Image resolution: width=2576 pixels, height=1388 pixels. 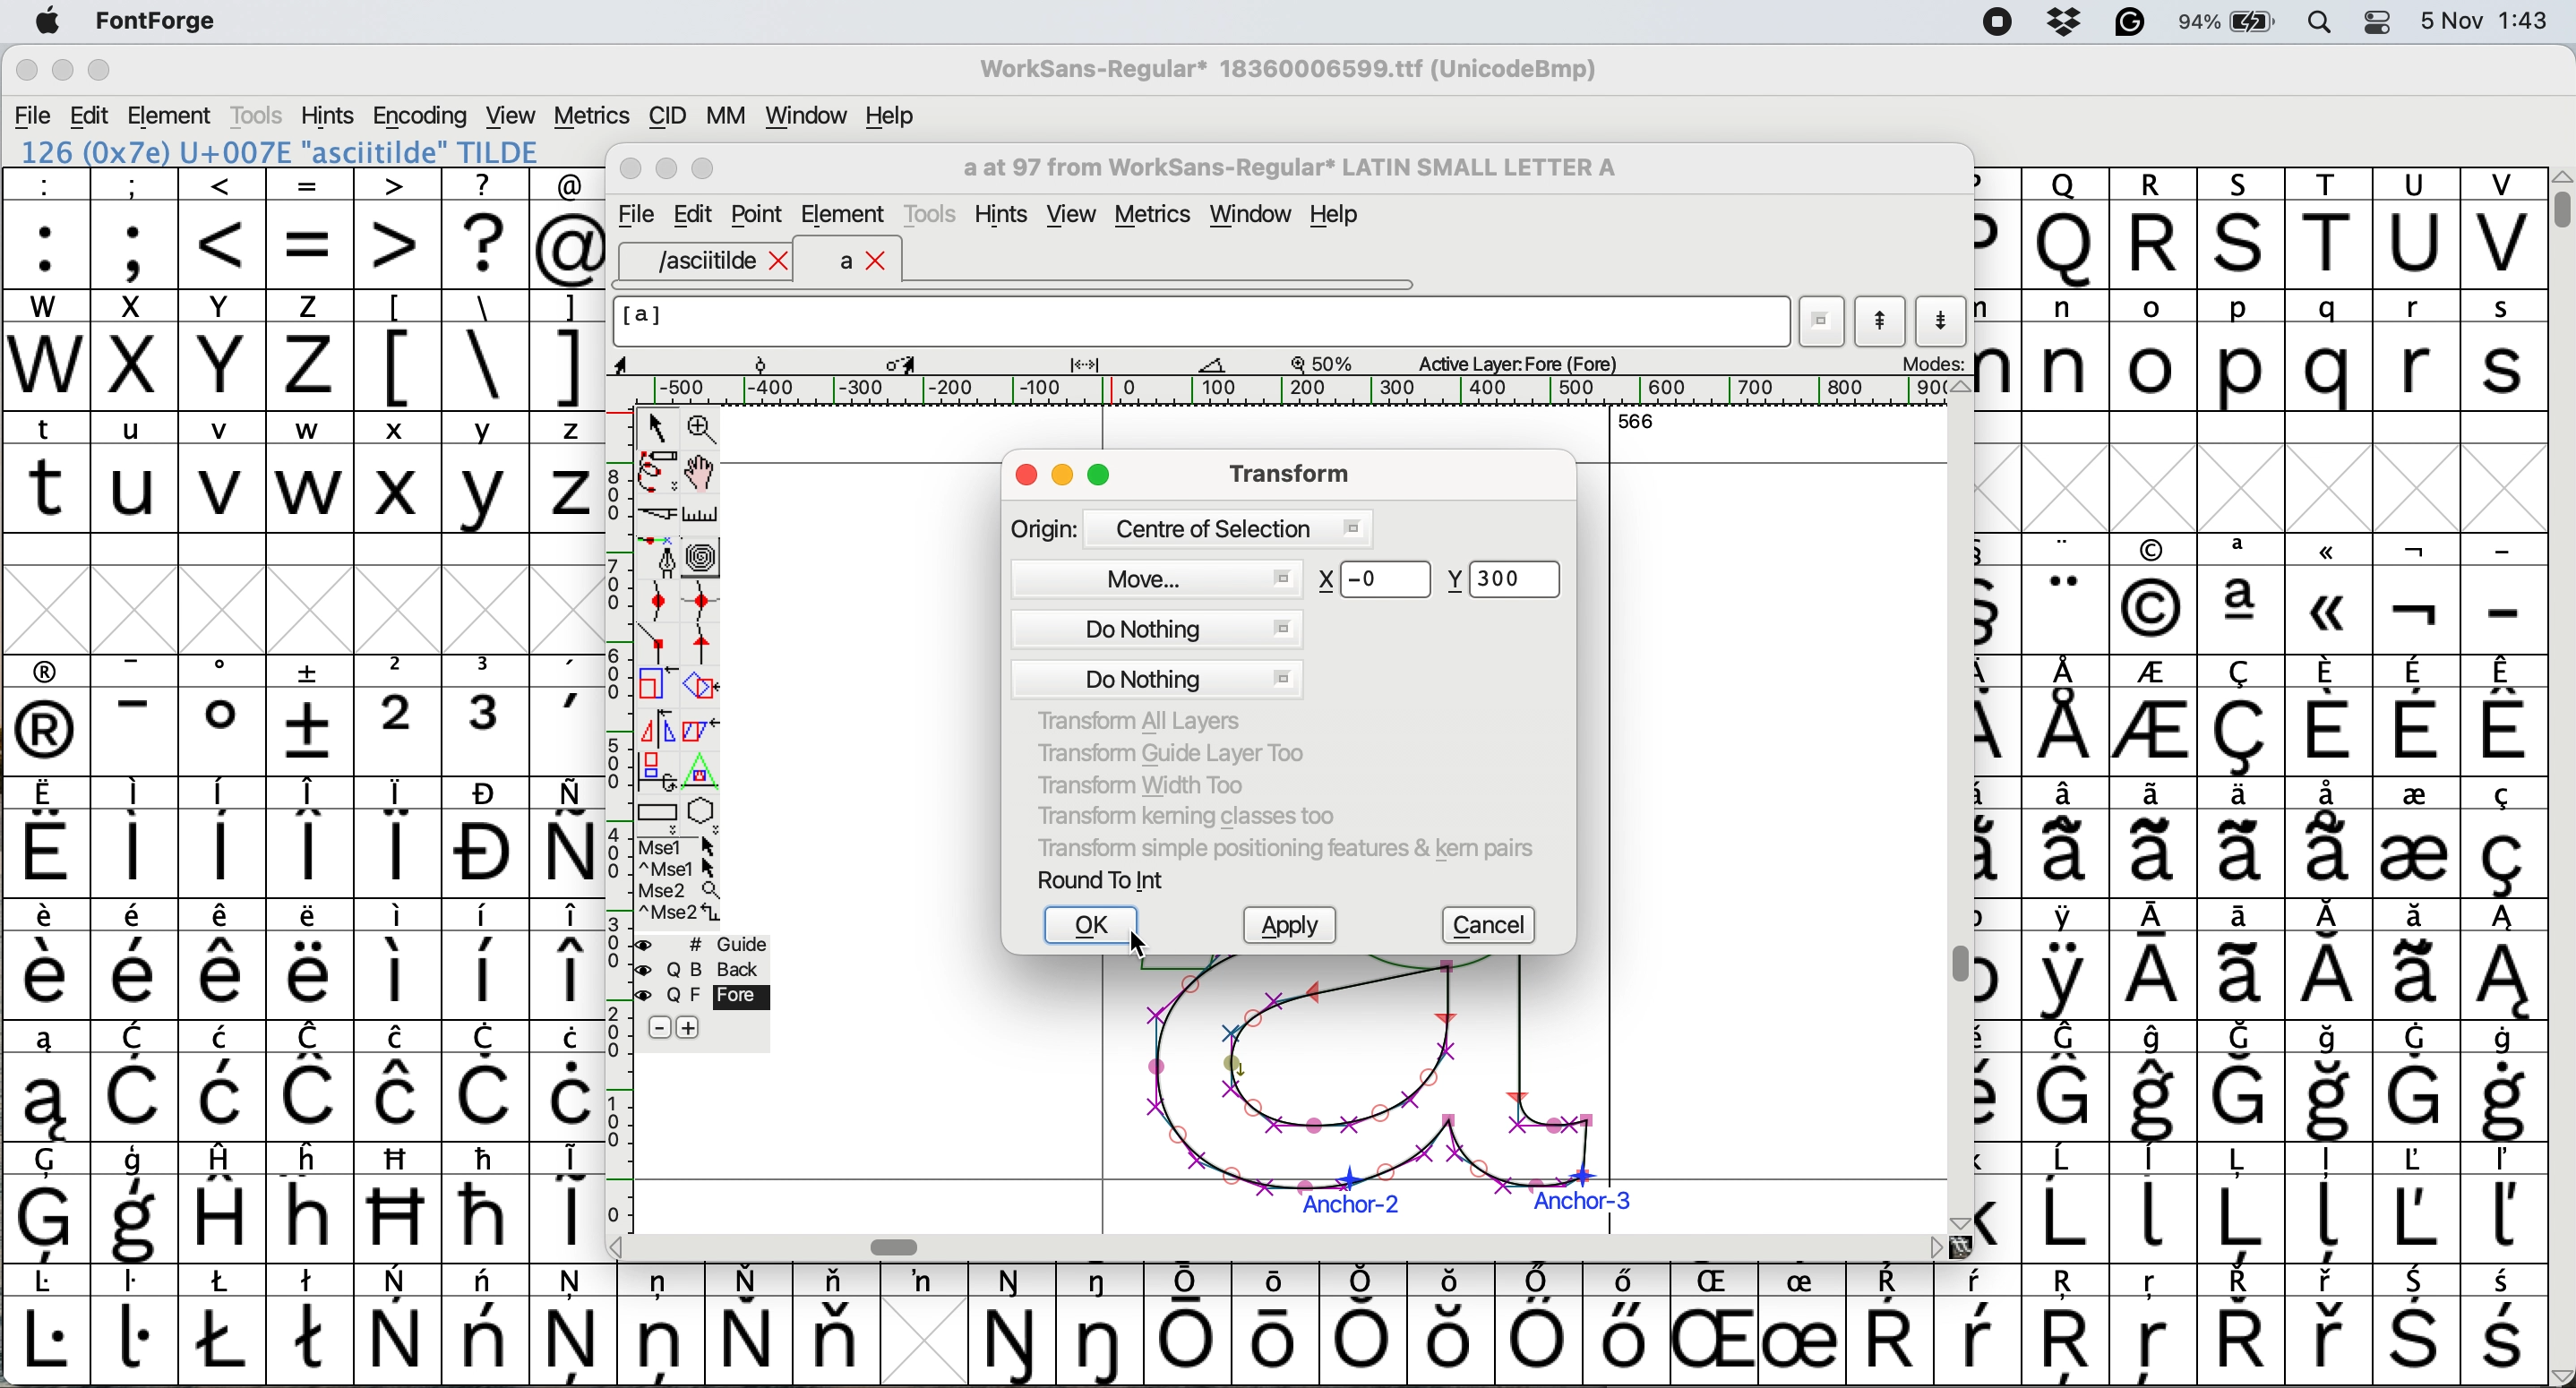 I want to click on symbol, so click(x=2334, y=1083).